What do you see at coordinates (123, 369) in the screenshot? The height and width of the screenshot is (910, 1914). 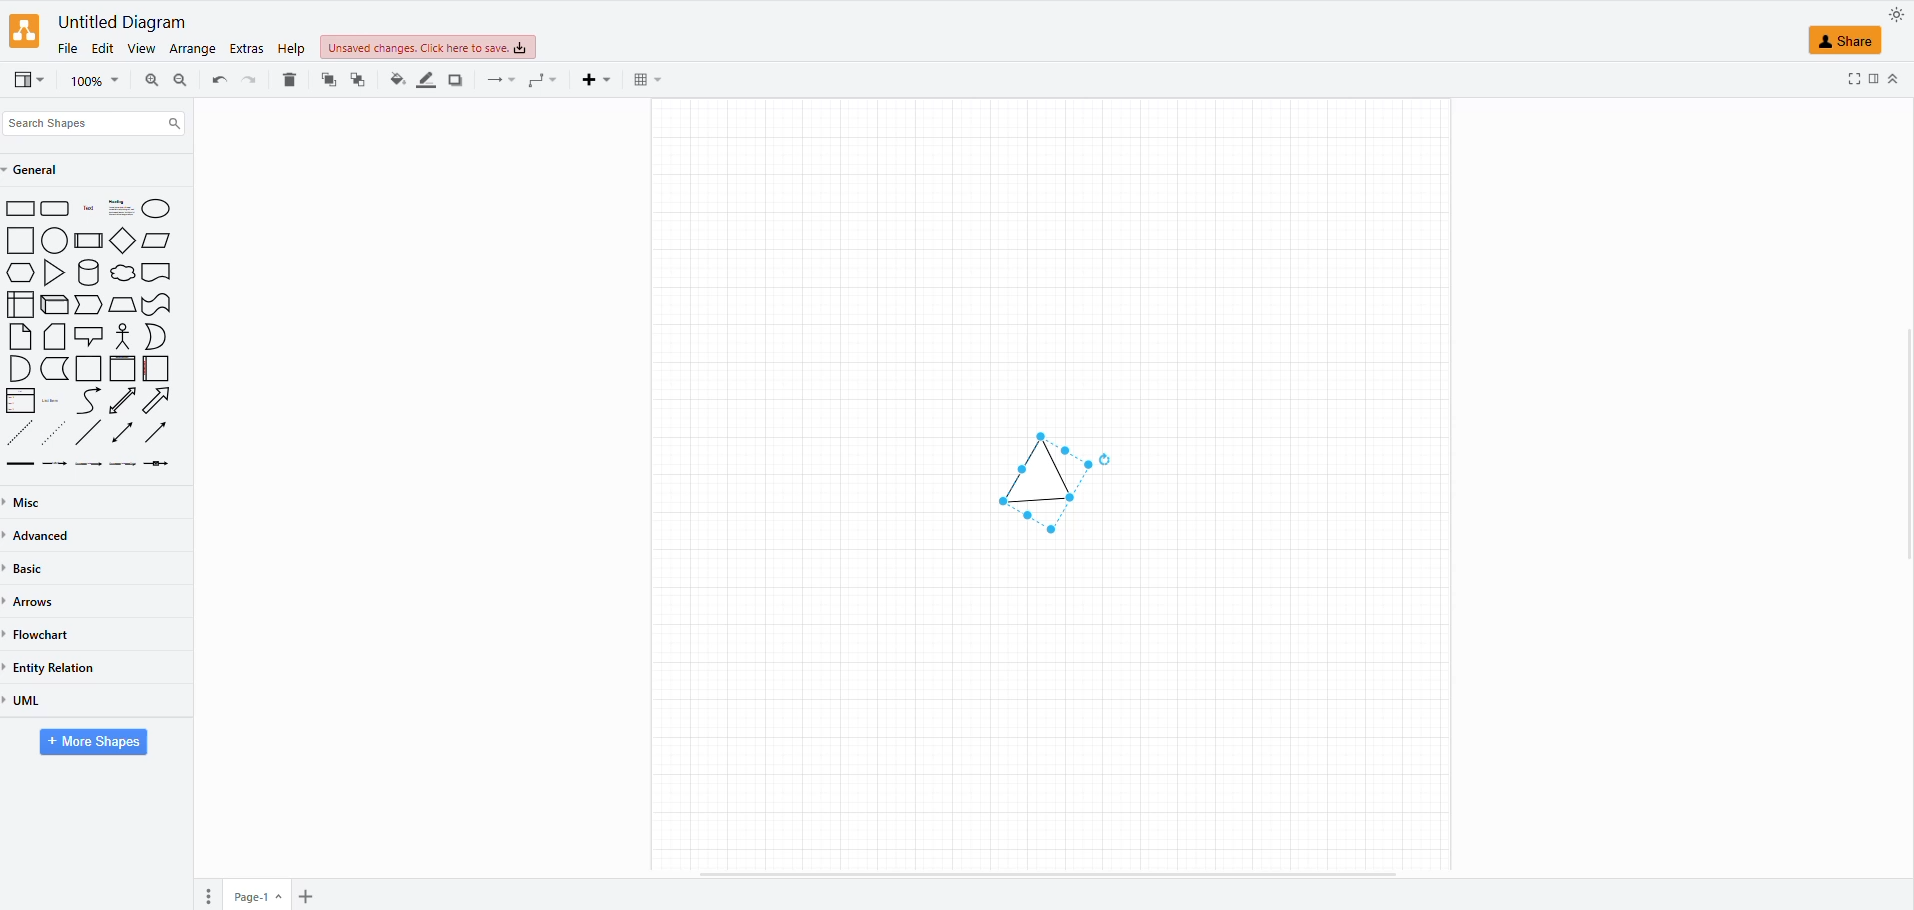 I see `Header` at bounding box center [123, 369].